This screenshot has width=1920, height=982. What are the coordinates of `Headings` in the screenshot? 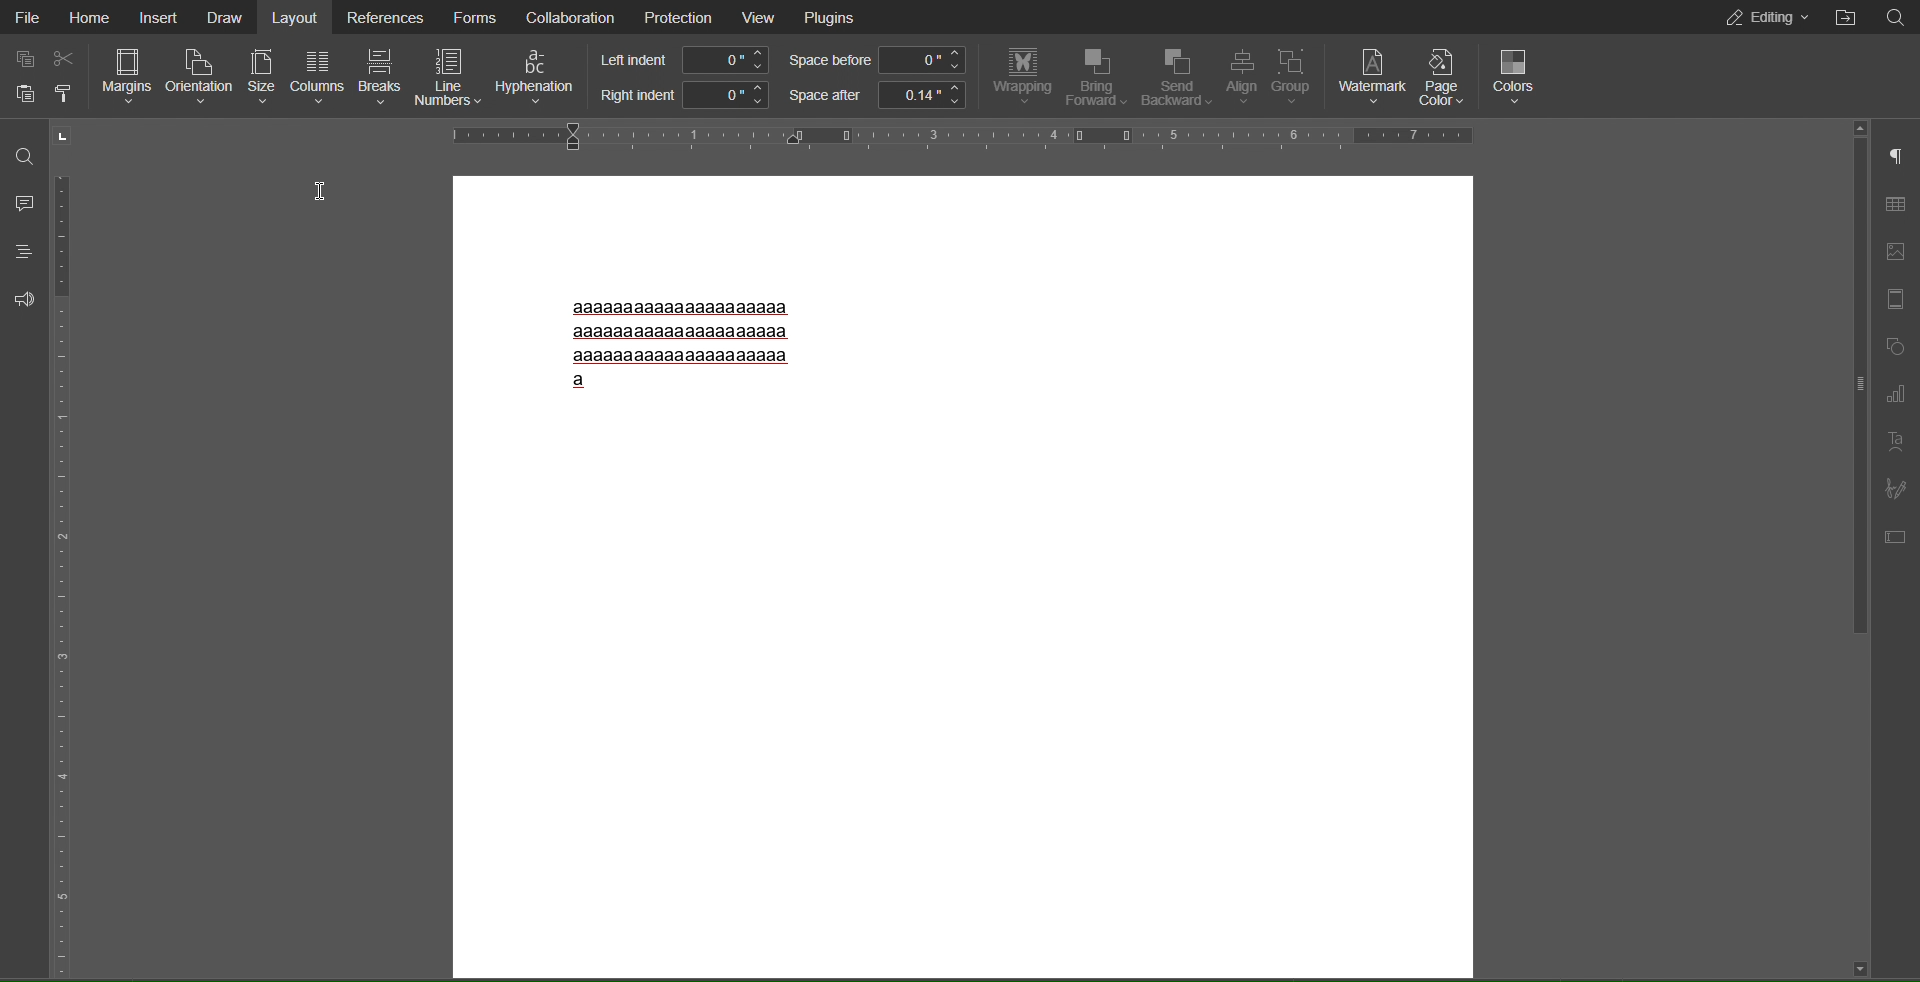 It's located at (22, 250).